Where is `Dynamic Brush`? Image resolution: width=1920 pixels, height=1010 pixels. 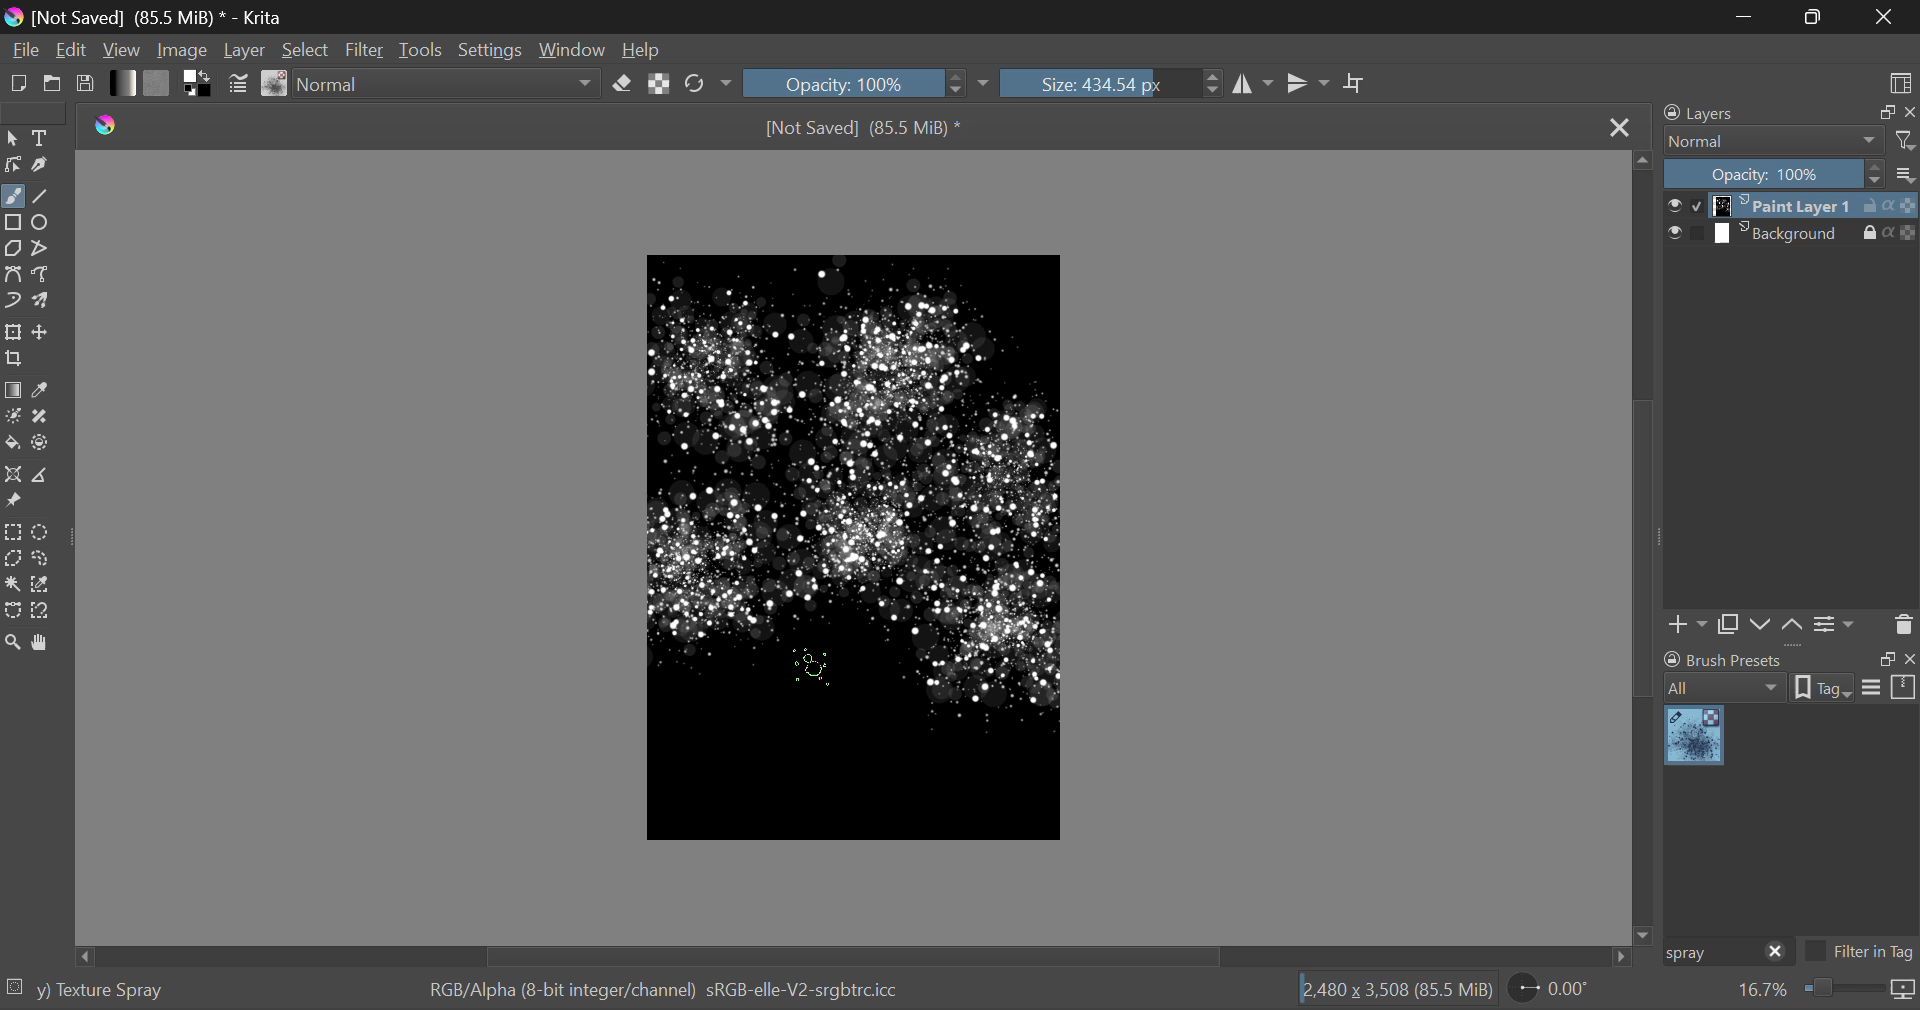 Dynamic Brush is located at coordinates (12, 299).